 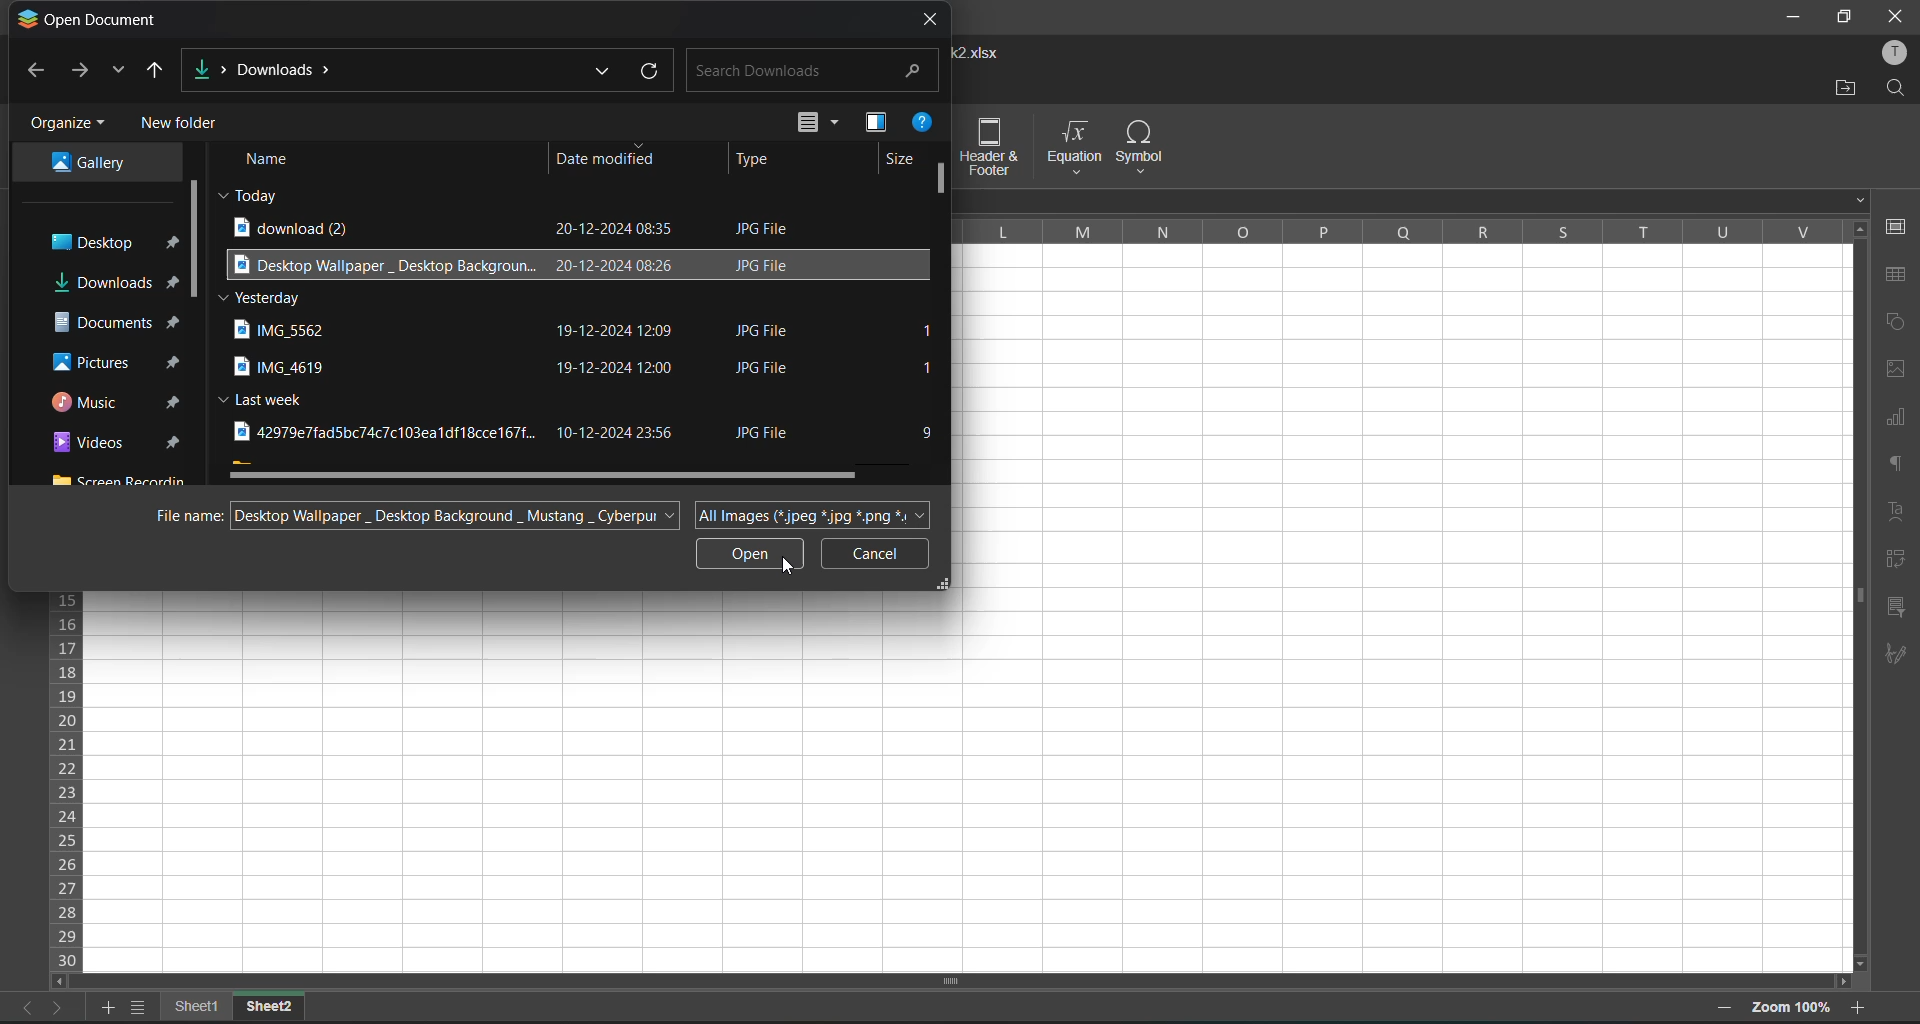 What do you see at coordinates (920, 124) in the screenshot?
I see `help` at bounding box center [920, 124].